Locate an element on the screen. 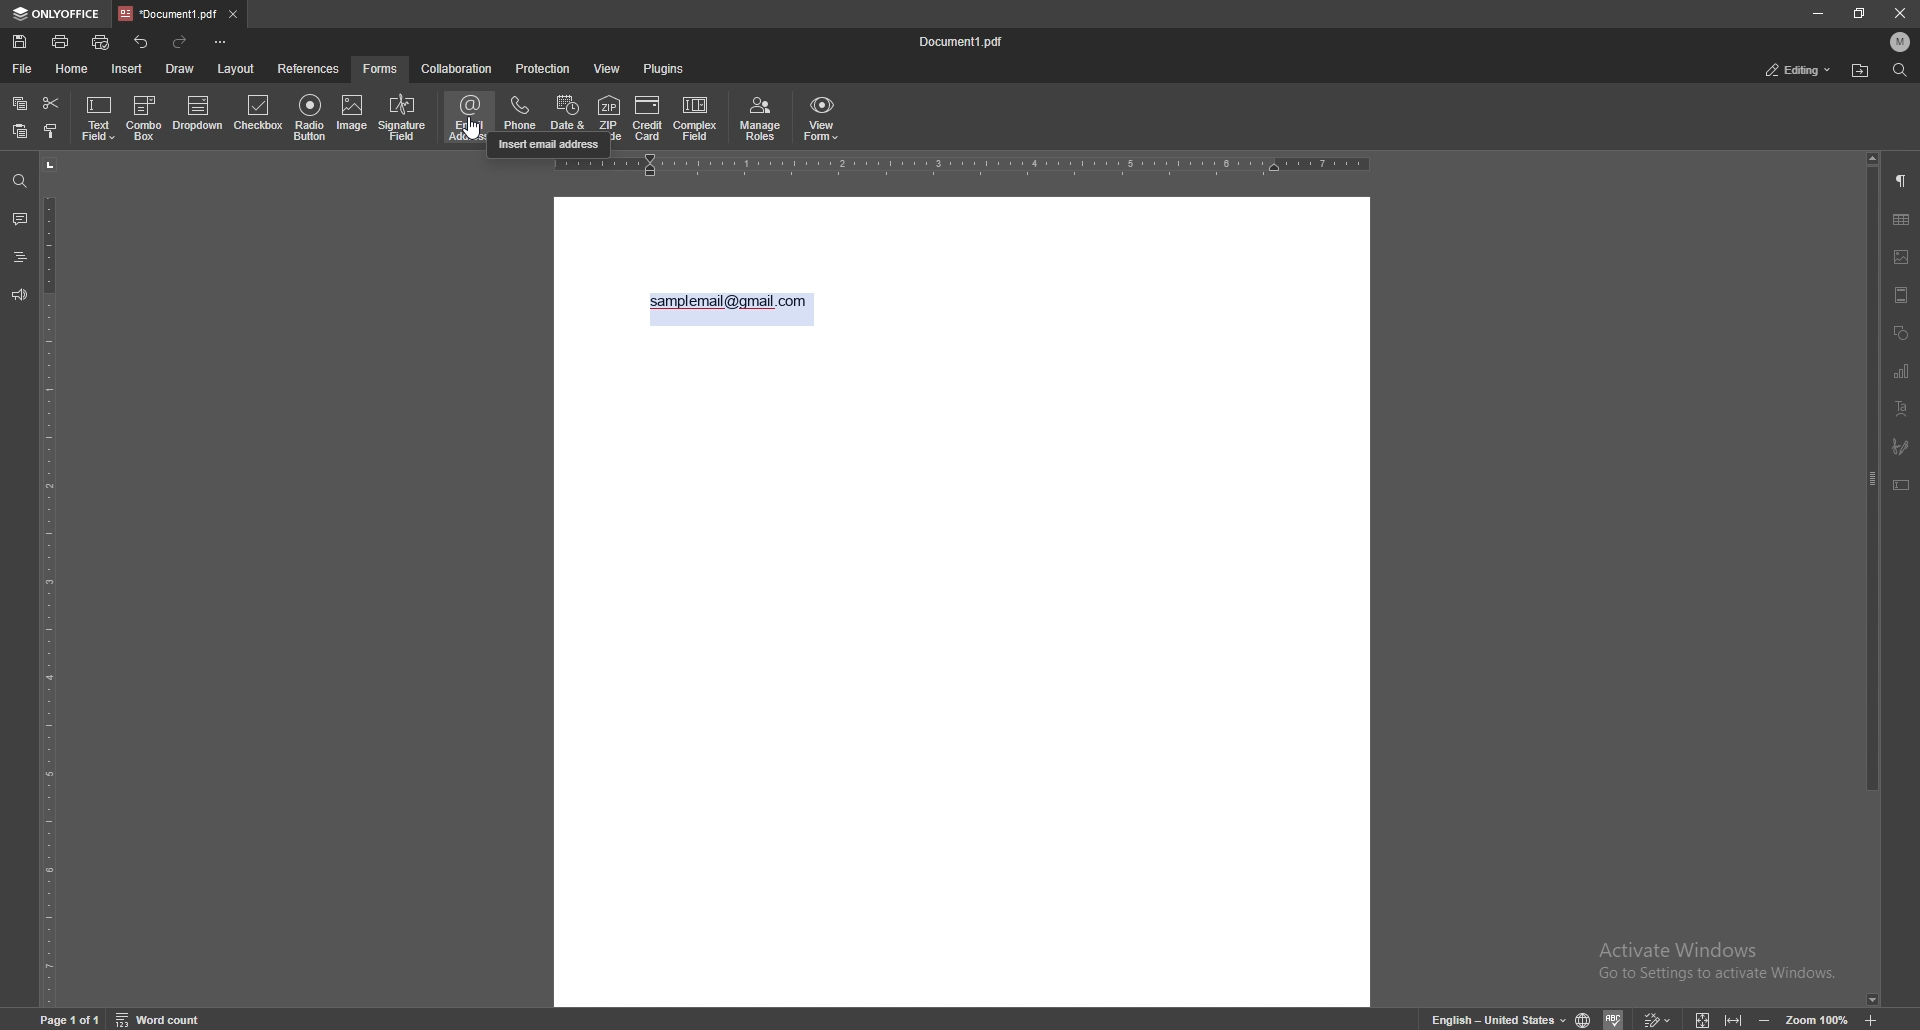 The width and height of the screenshot is (1920, 1030). horizontal scale is located at coordinates (963, 169).